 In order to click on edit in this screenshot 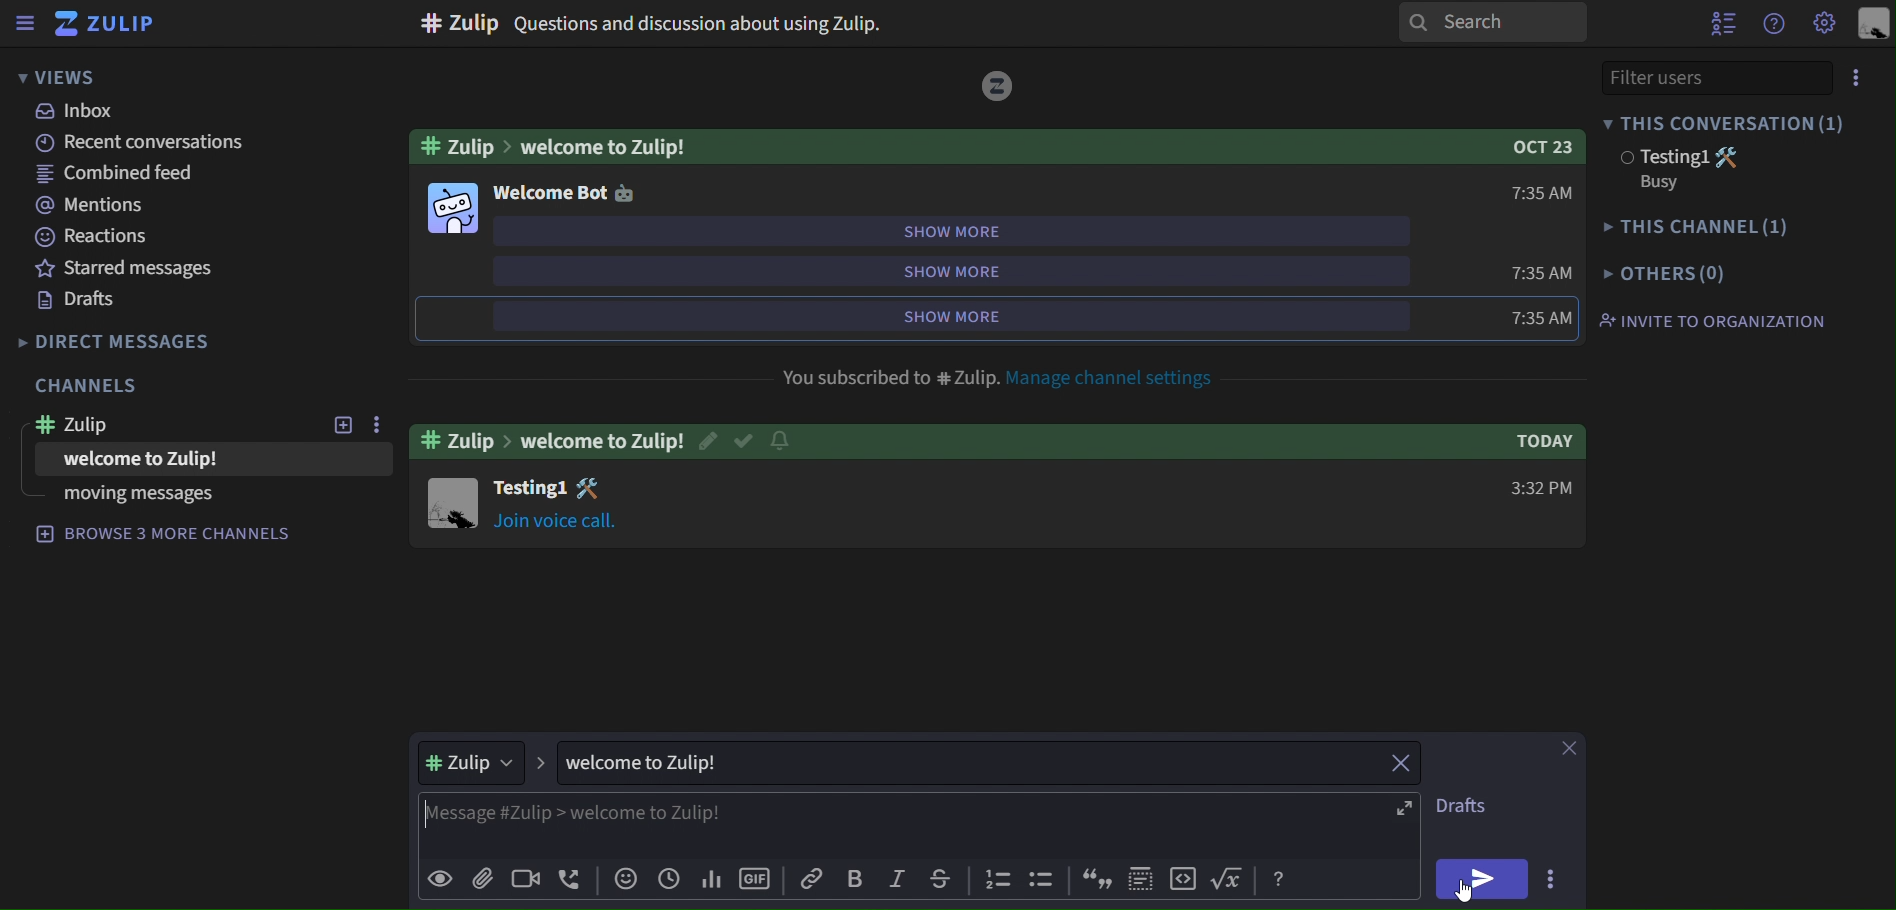, I will do `click(707, 439)`.